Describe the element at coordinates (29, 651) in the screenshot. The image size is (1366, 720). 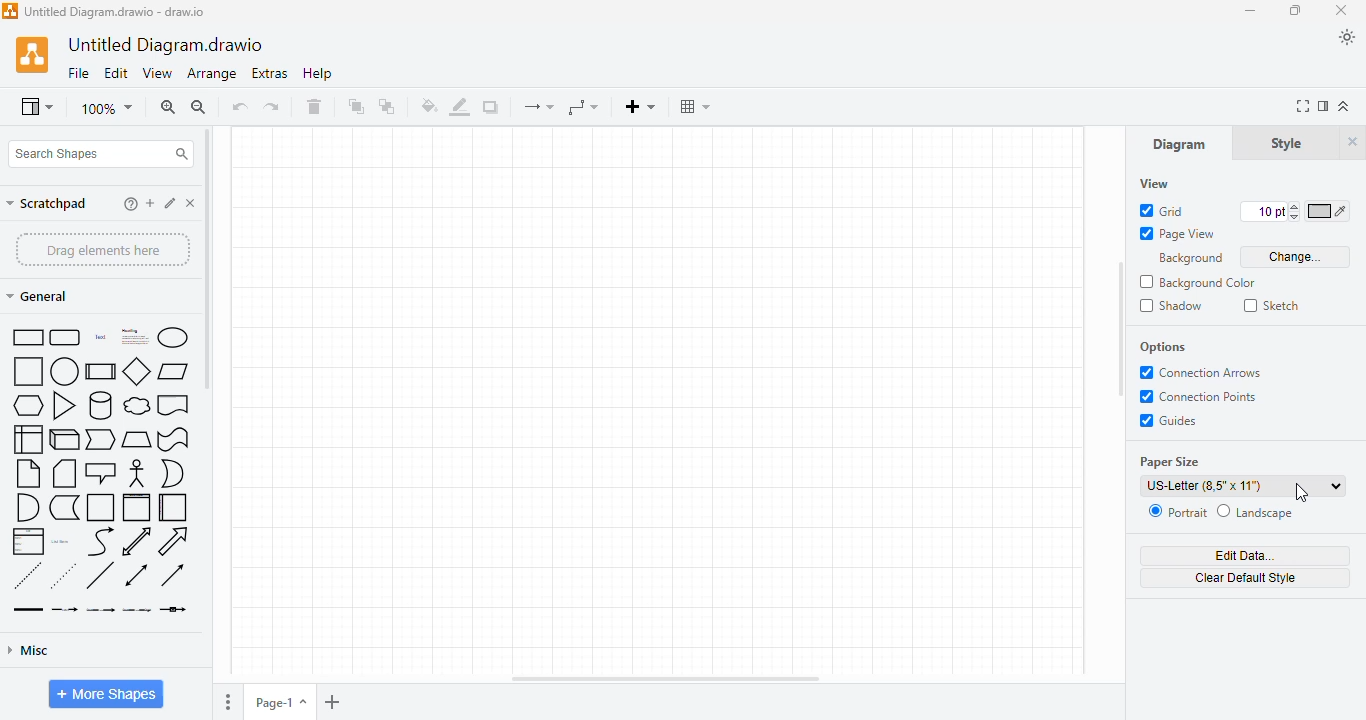
I see `misc` at that location.